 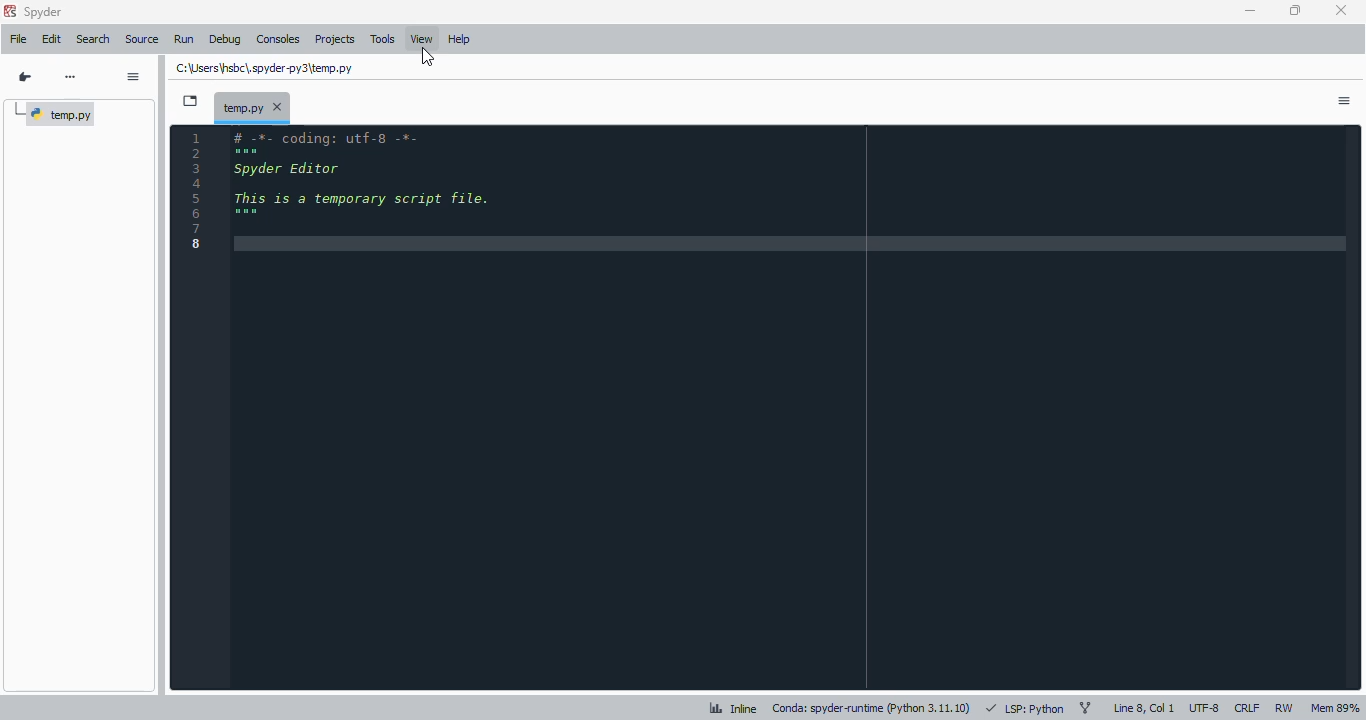 What do you see at coordinates (11, 11) in the screenshot?
I see `logo` at bounding box center [11, 11].